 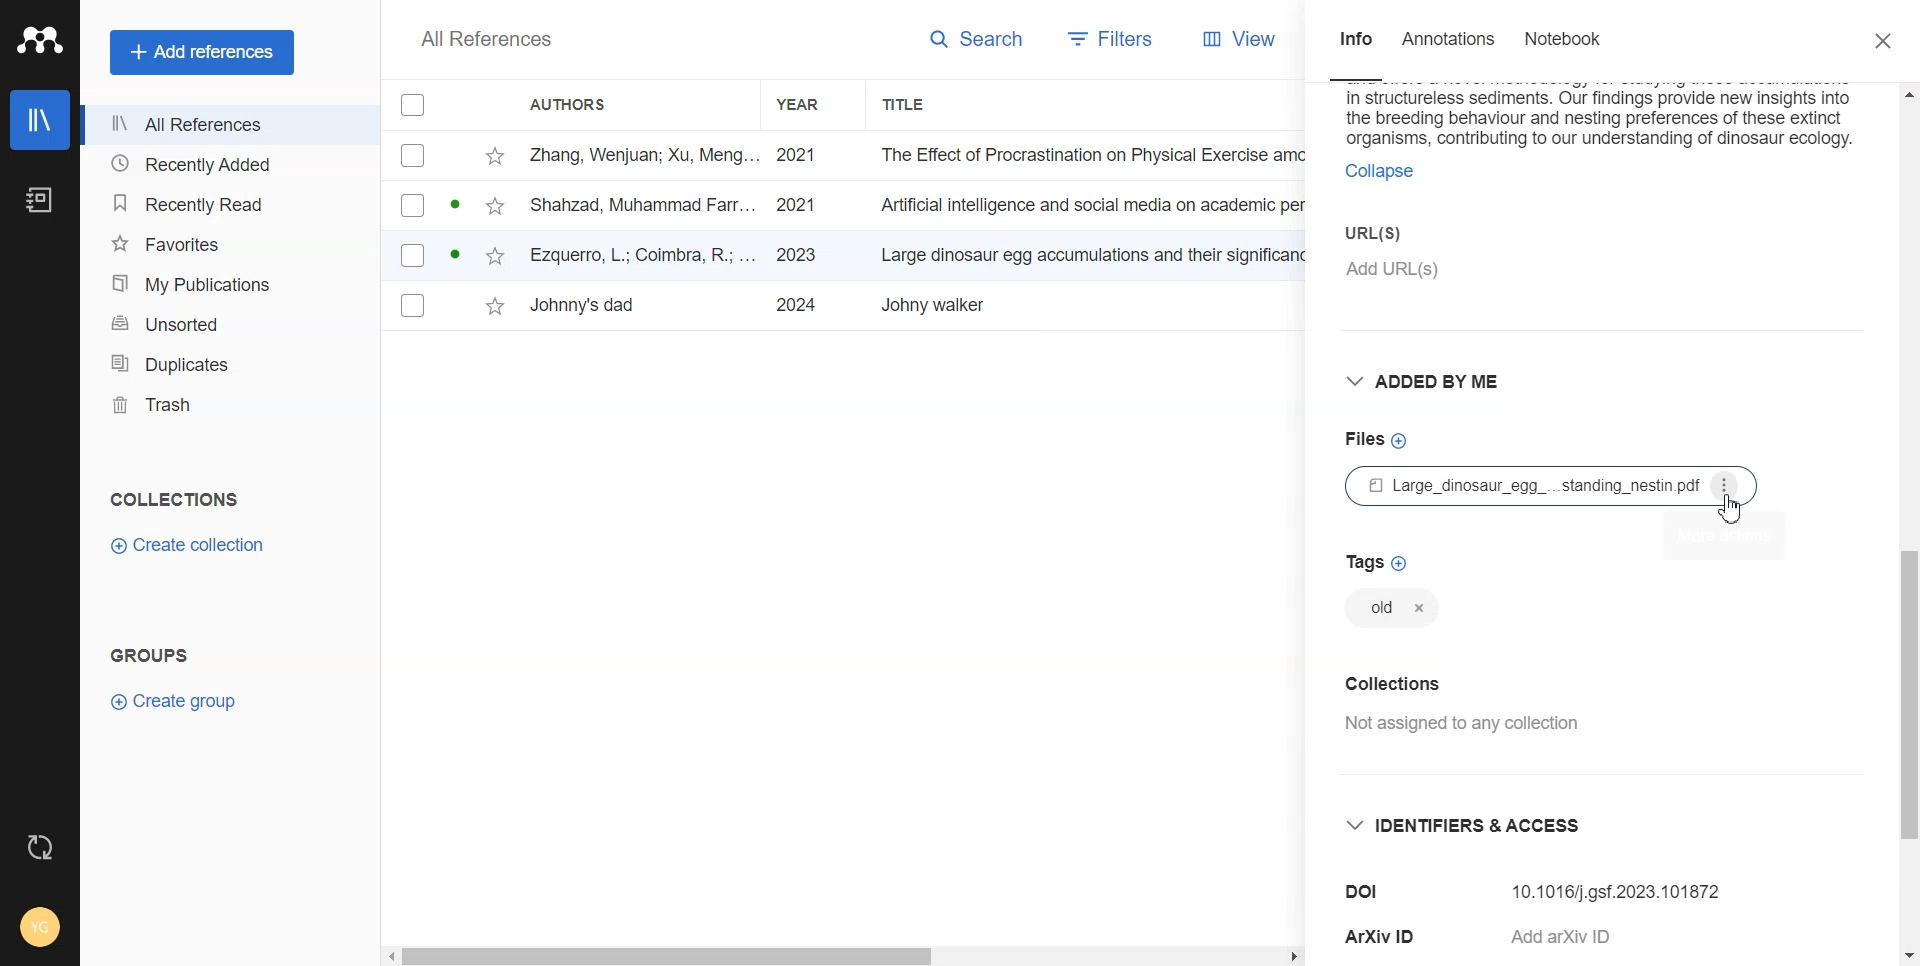 I want to click on Checklist, so click(x=409, y=103).